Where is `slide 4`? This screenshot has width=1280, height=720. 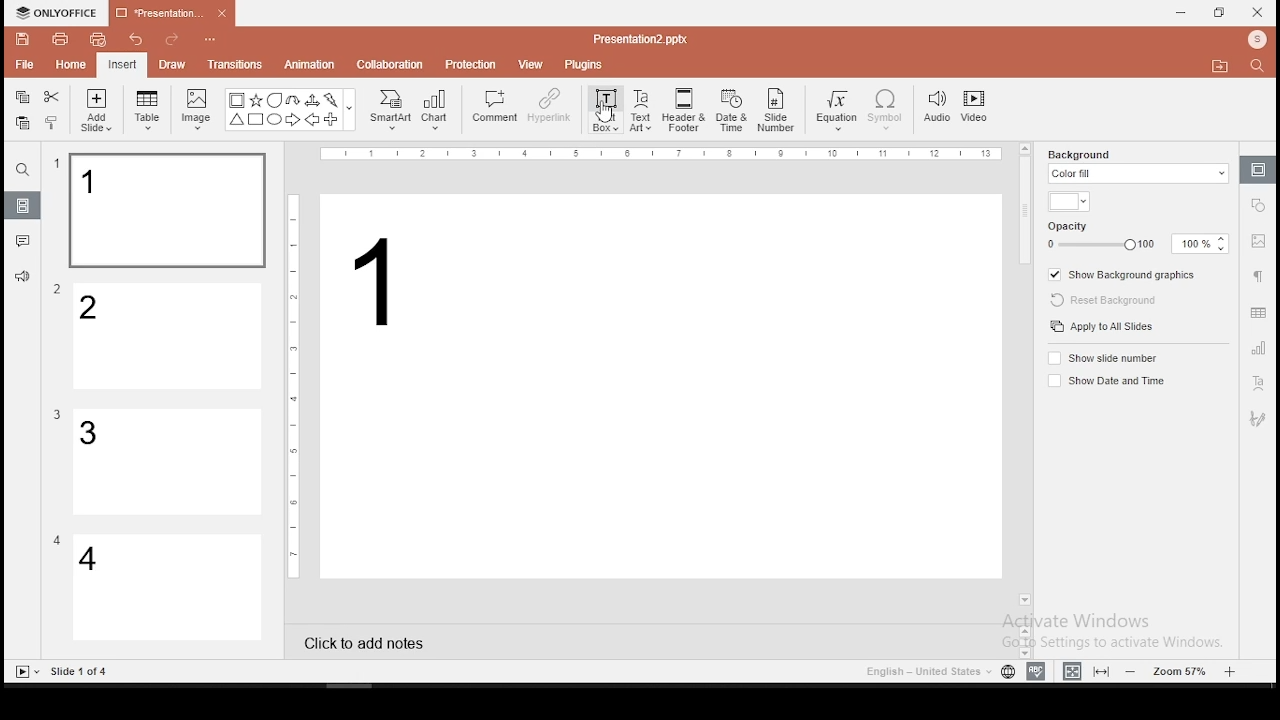
slide 4 is located at coordinates (168, 589).